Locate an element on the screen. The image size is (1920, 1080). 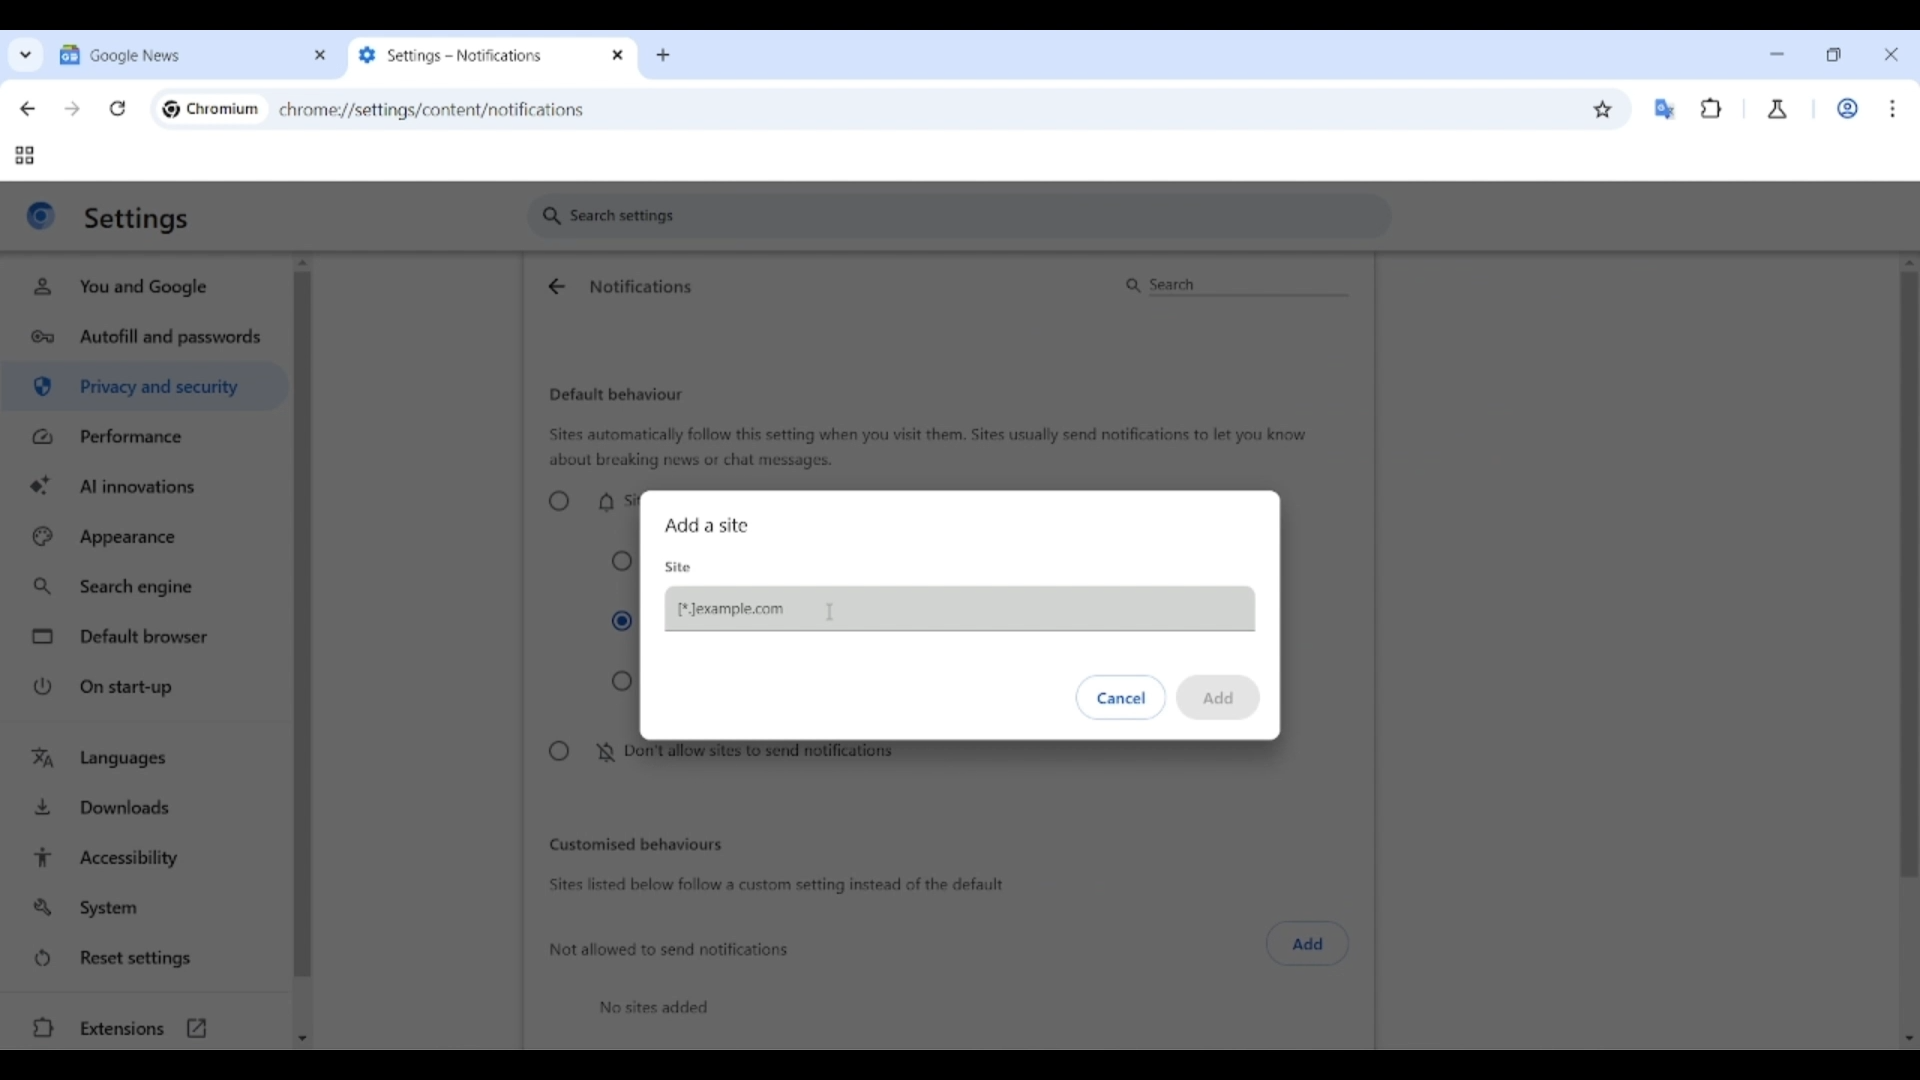
Default behaviour is located at coordinates (616, 395).